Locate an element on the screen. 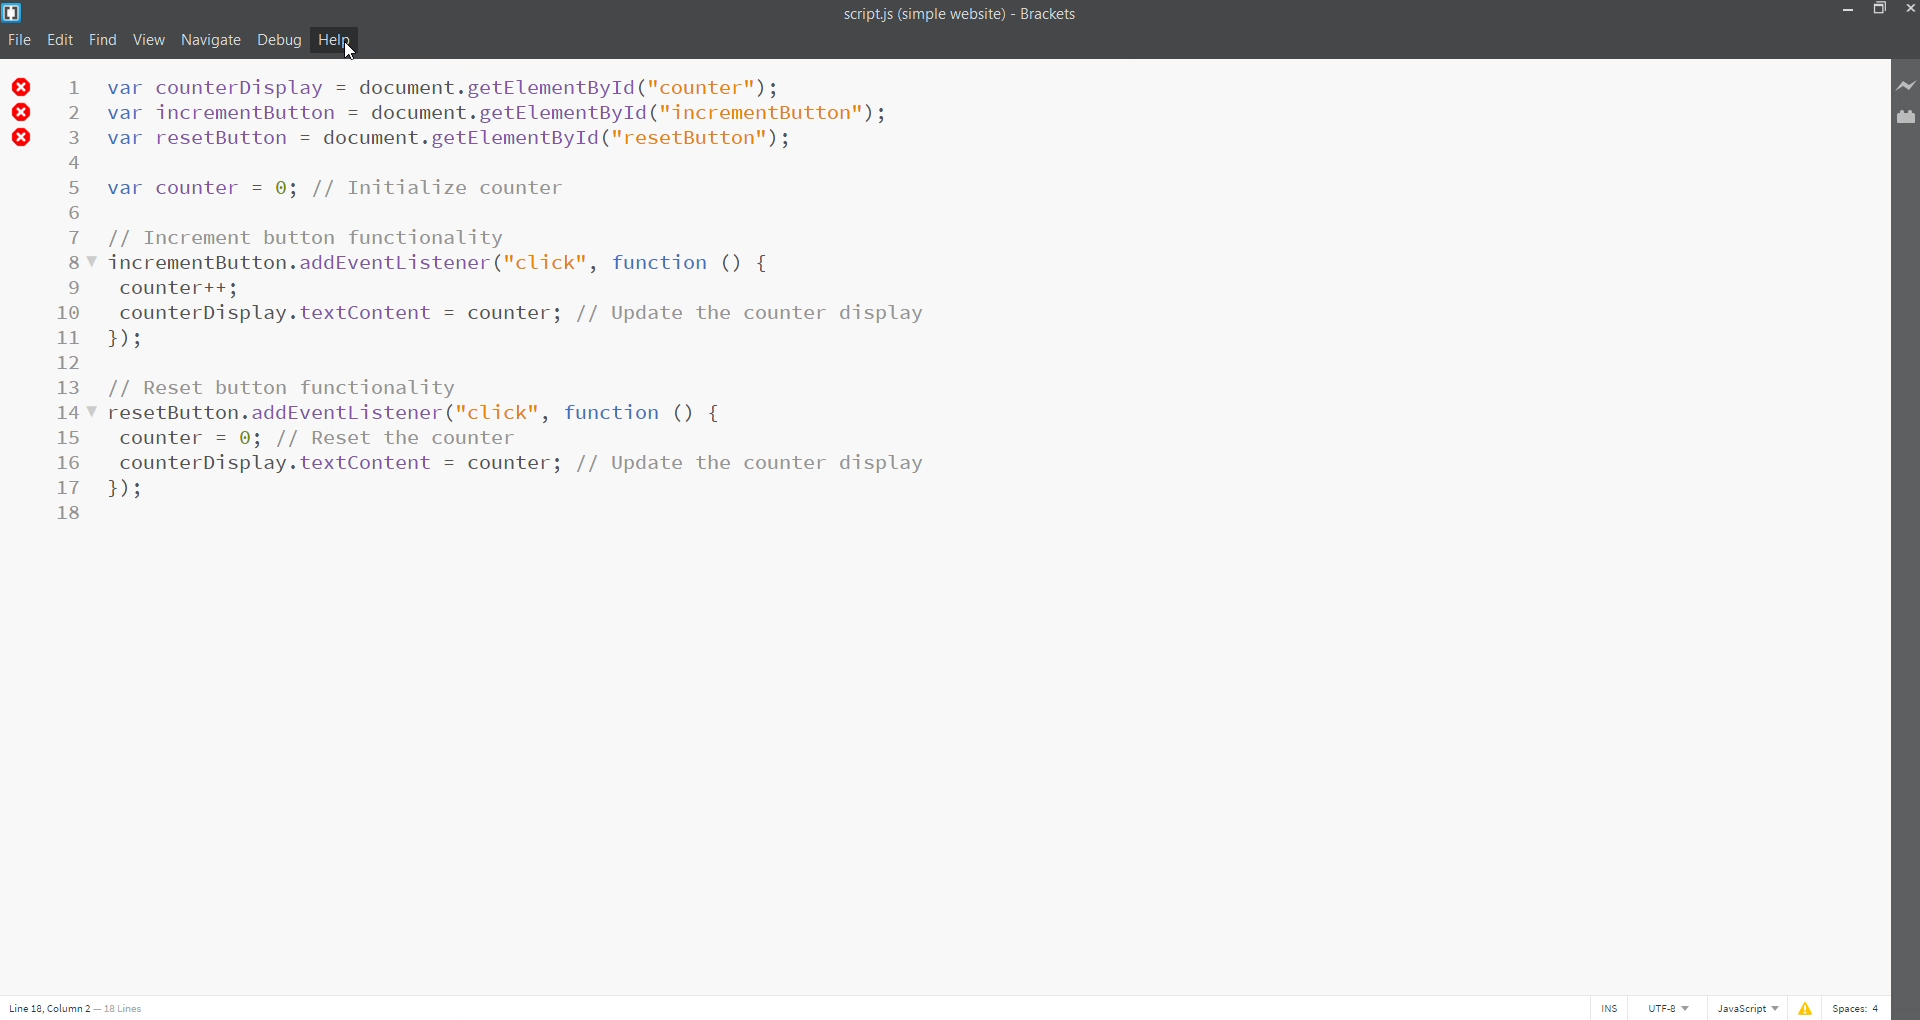 This screenshot has height=1020, width=1920. space 4 is located at coordinates (1861, 1006).